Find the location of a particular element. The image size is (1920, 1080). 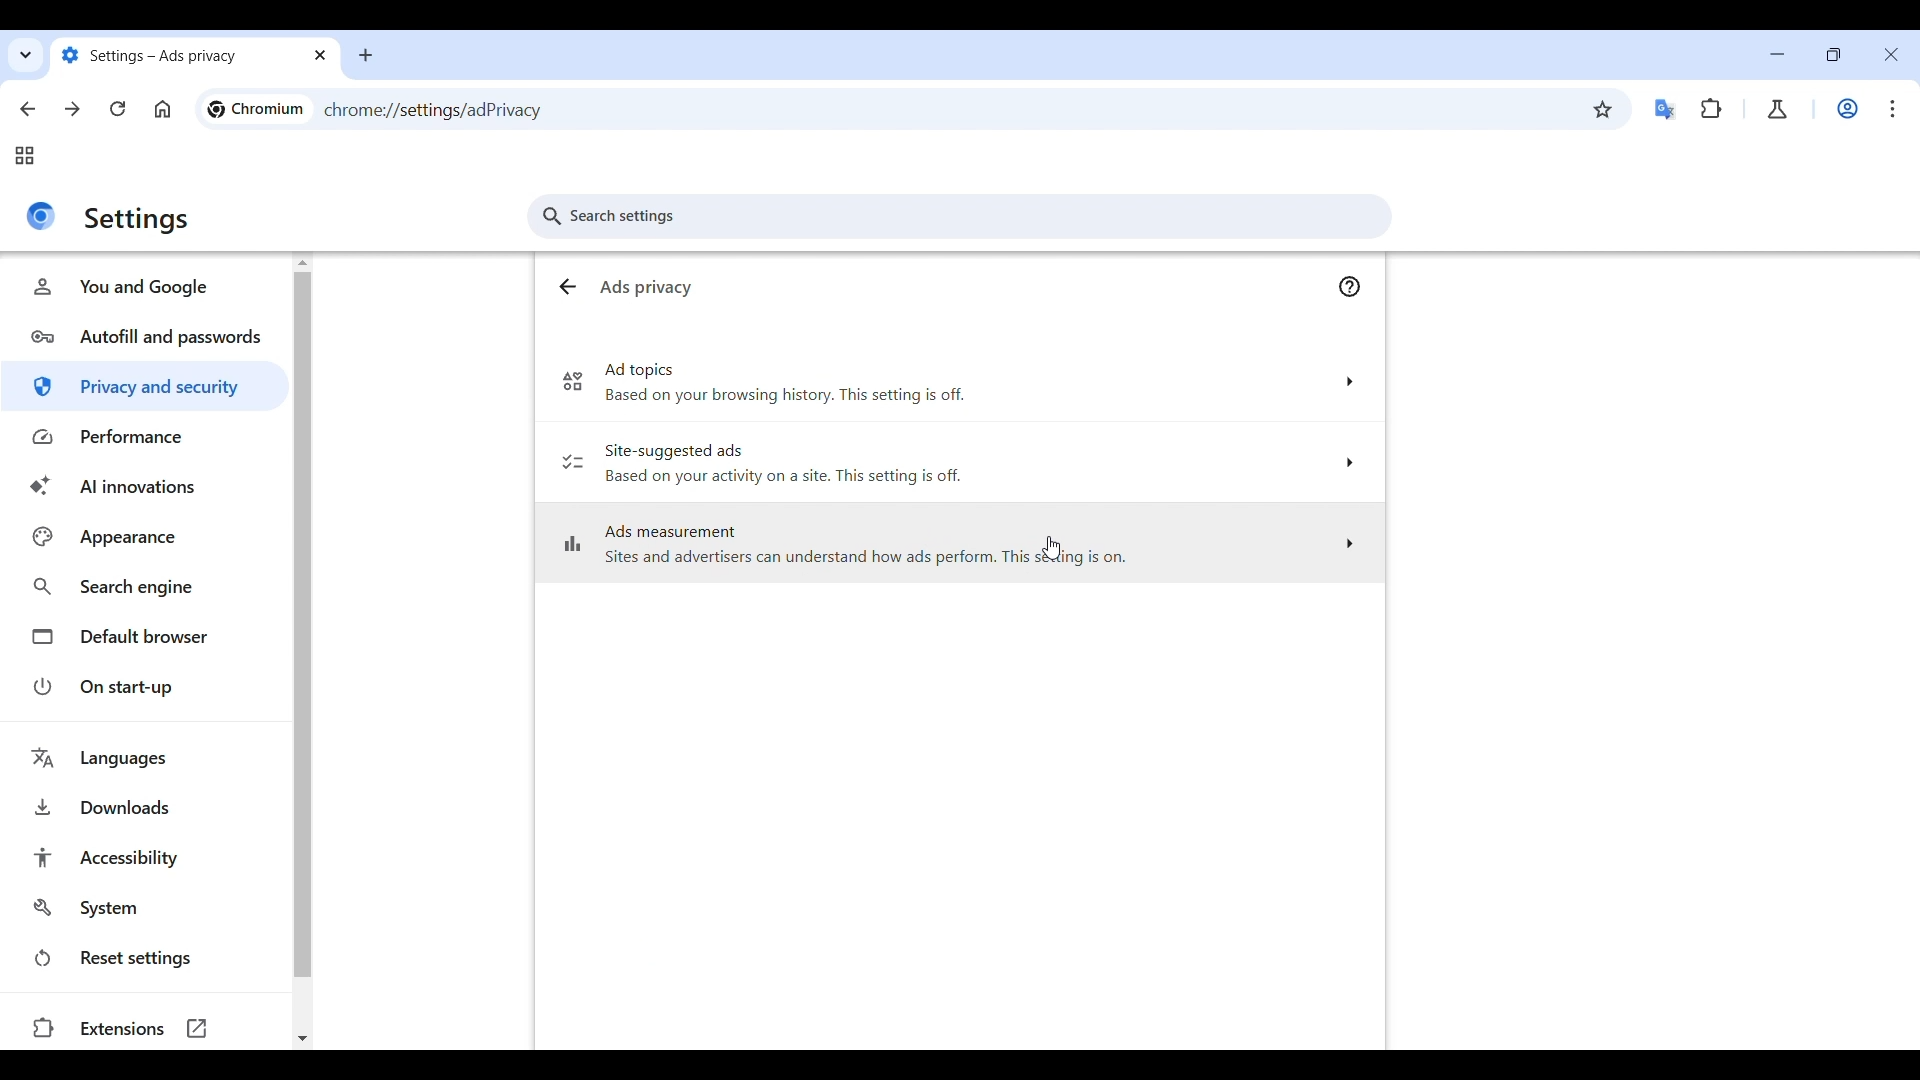

selection cursor is located at coordinates (1050, 549).